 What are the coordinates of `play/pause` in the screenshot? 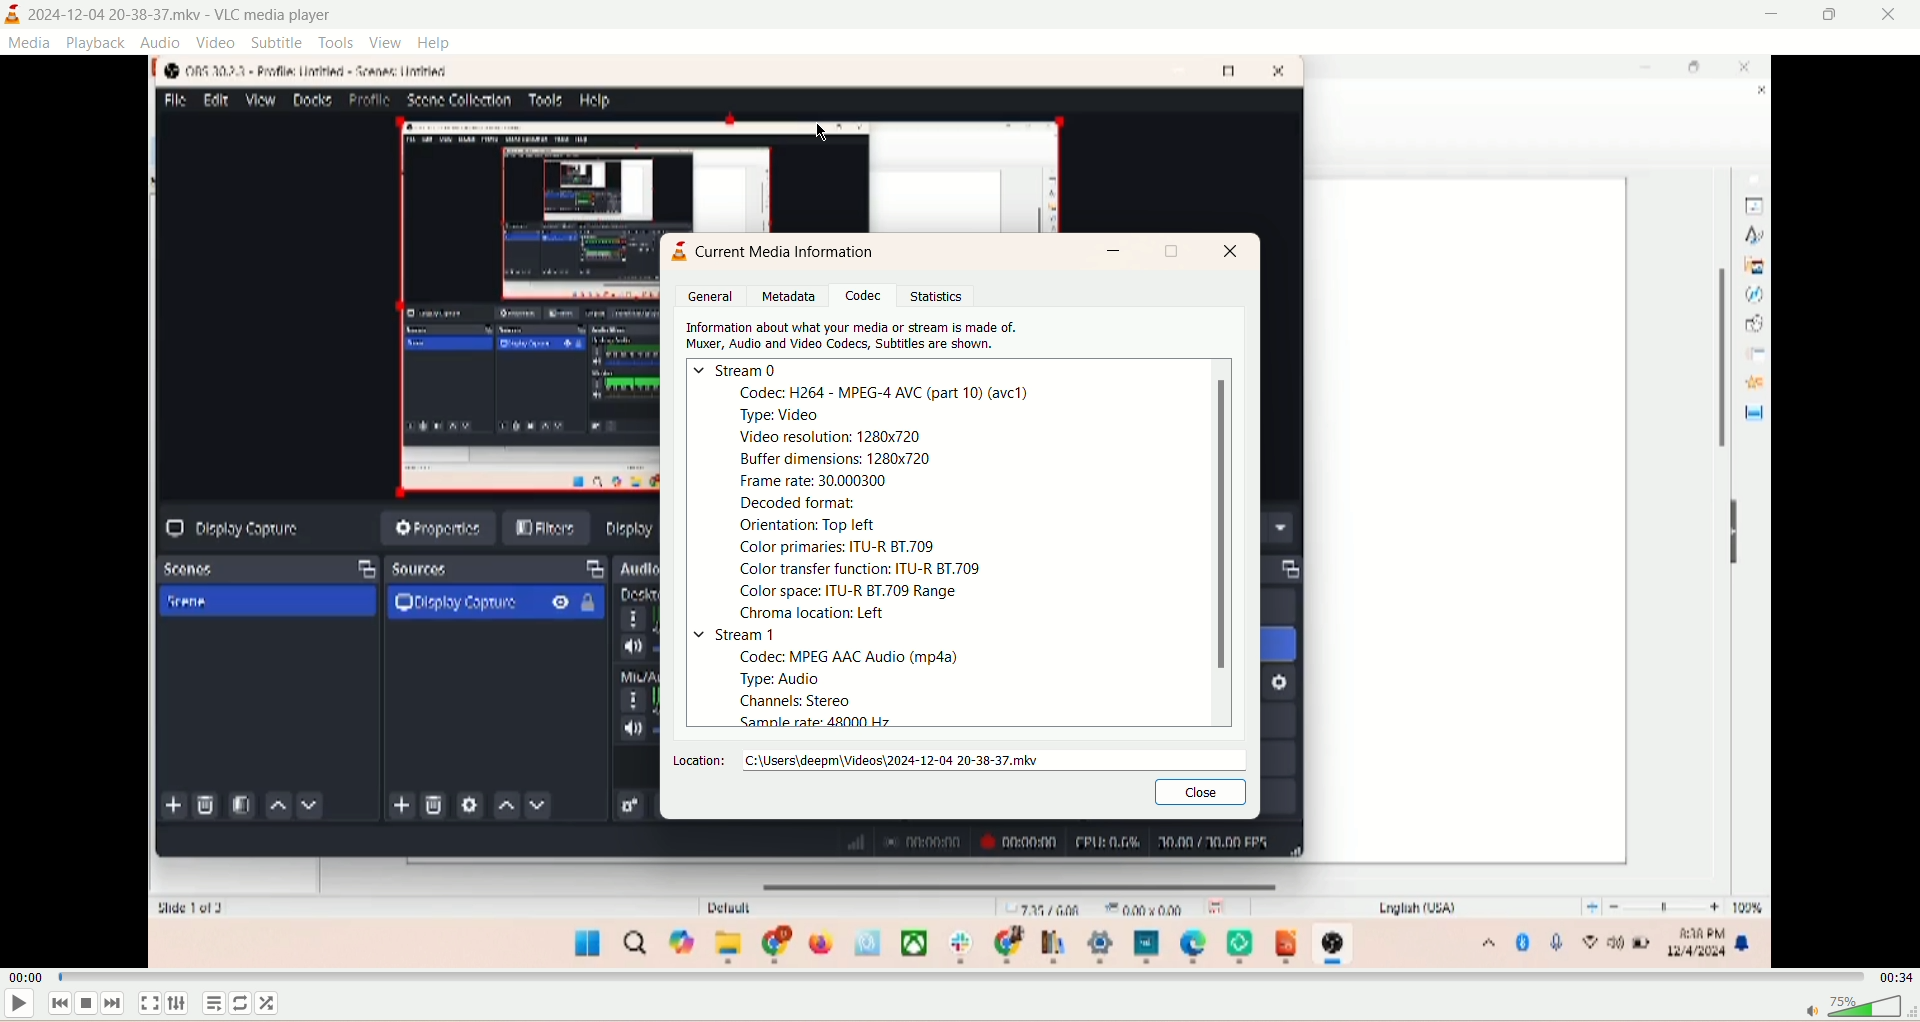 It's located at (17, 1006).